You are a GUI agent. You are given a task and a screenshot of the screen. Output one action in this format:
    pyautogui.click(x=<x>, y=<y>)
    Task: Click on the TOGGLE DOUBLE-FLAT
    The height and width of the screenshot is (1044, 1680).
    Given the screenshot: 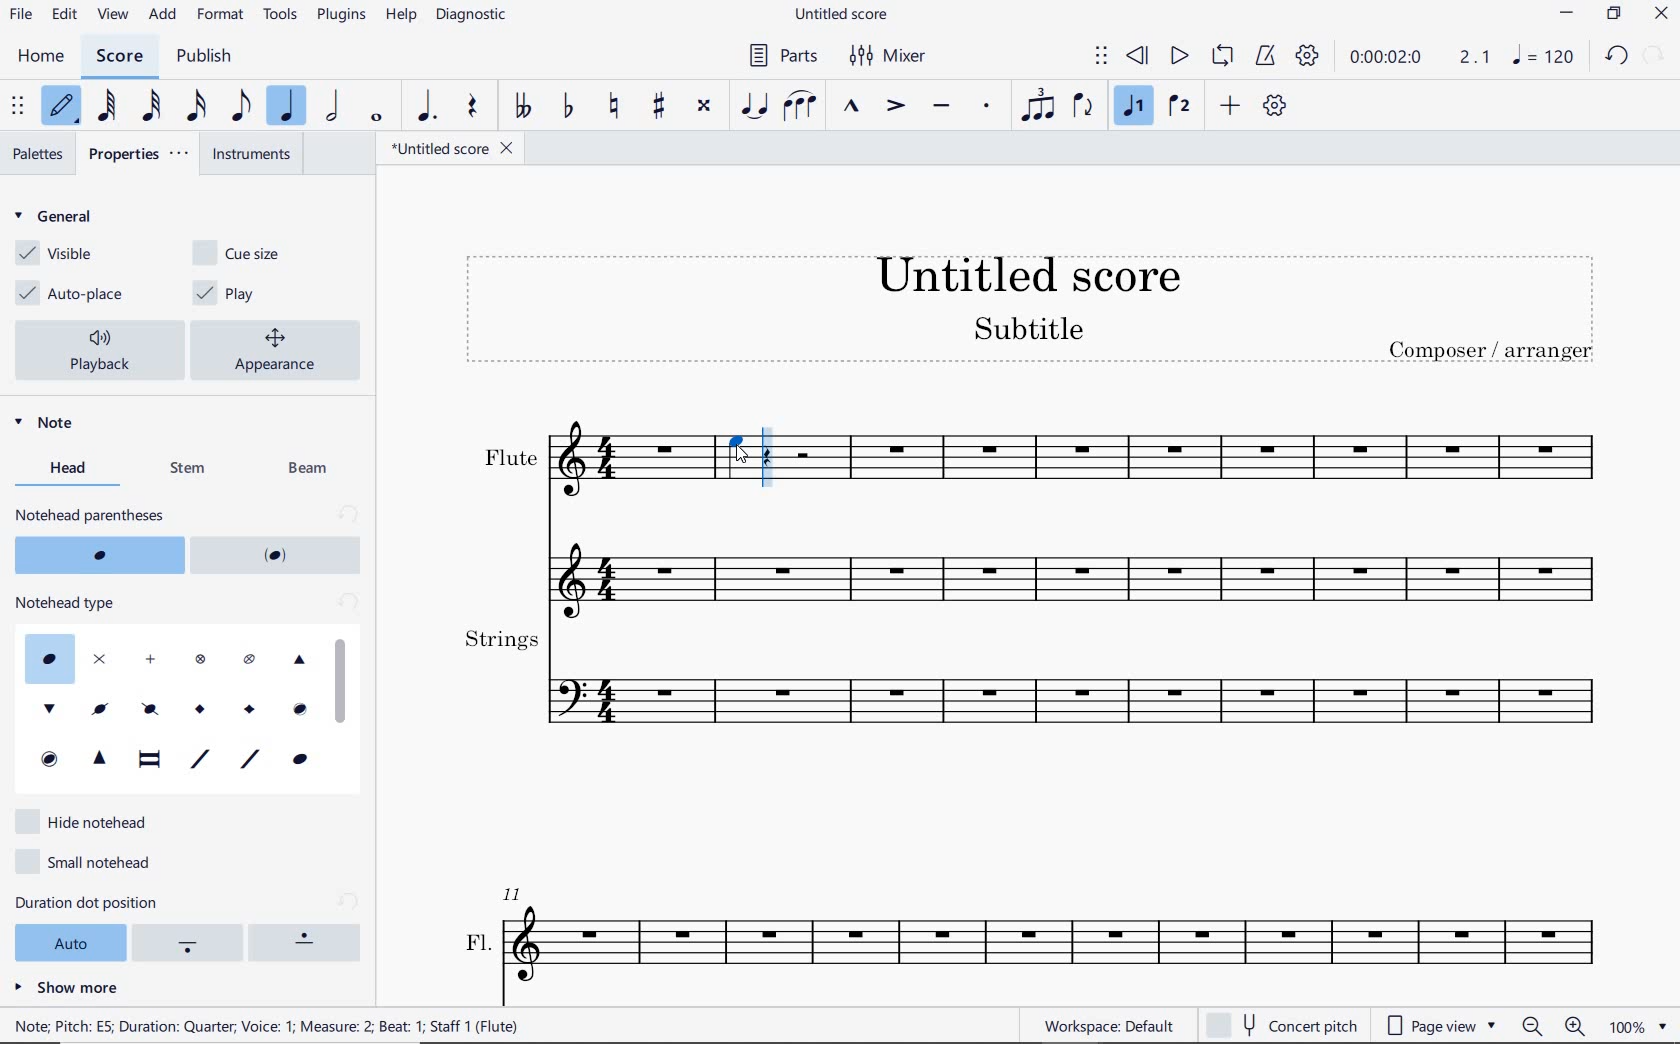 What is the action you would take?
    pyautogui.click(x=524, y=107)
    